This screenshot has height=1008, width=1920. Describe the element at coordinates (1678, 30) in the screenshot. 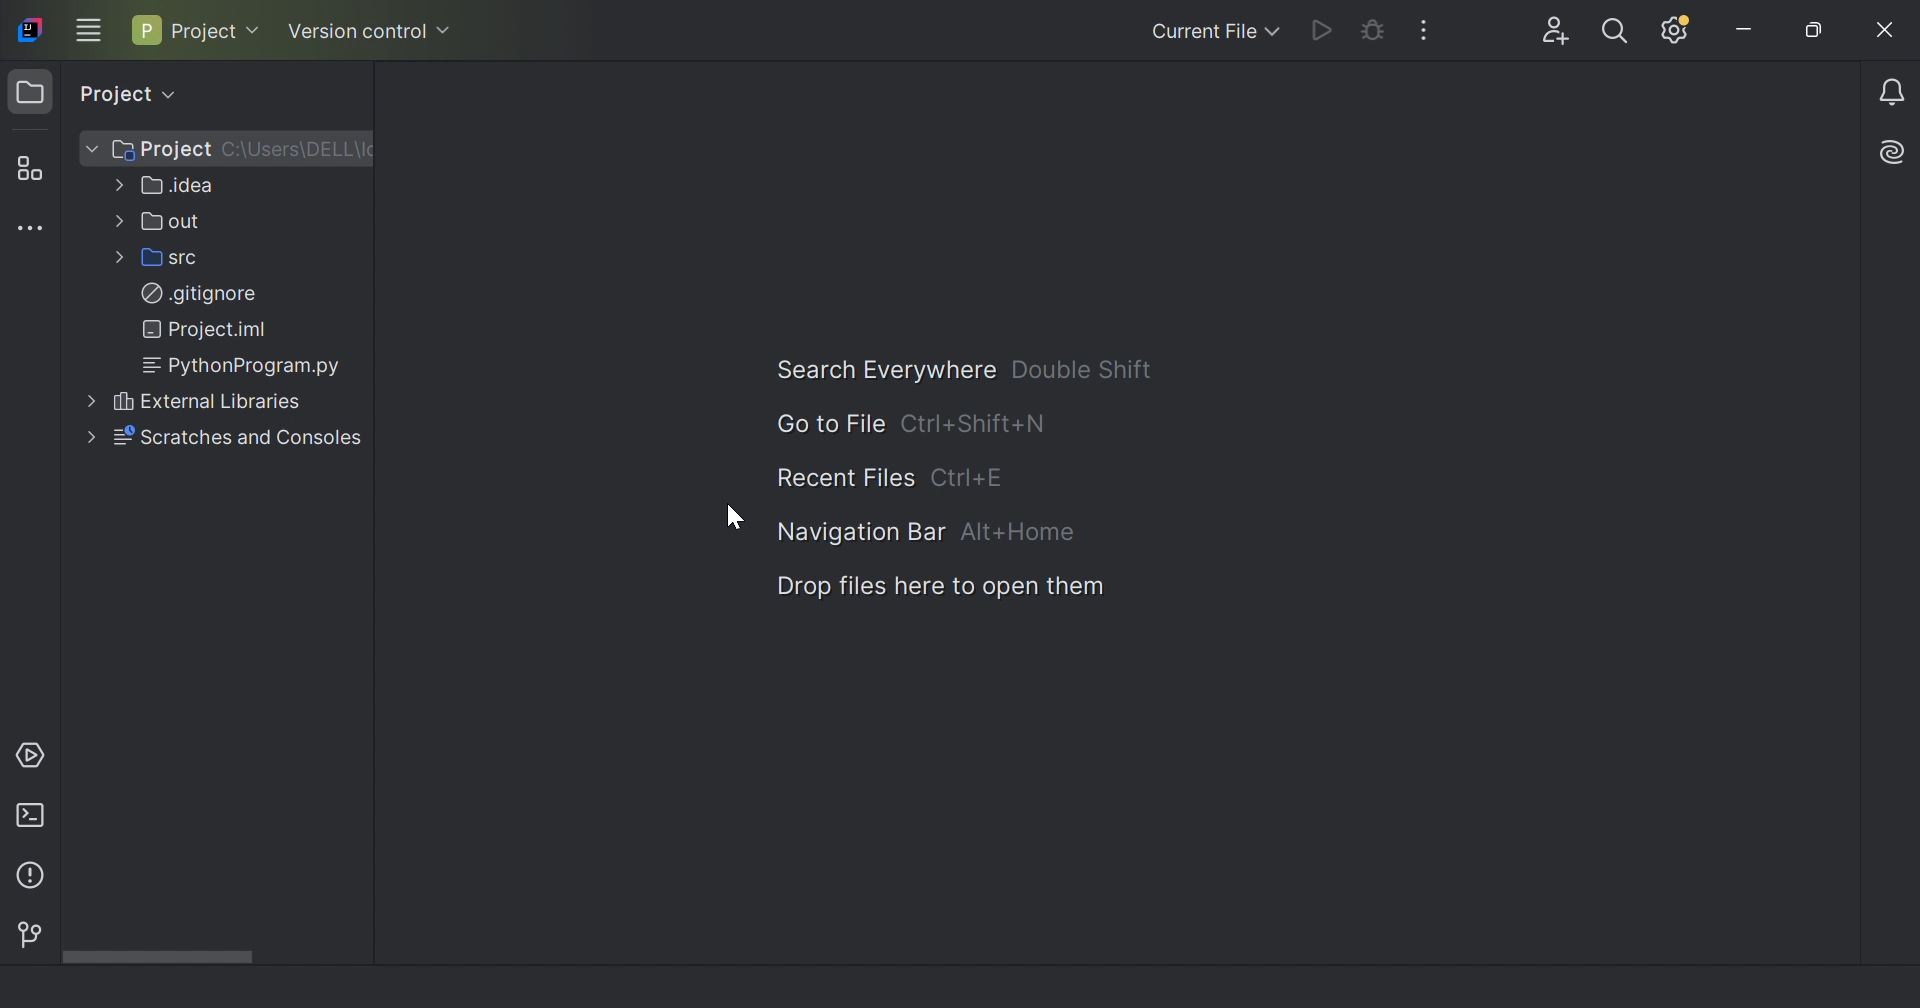

I see `Update available. IDE and Project settings` at that location.